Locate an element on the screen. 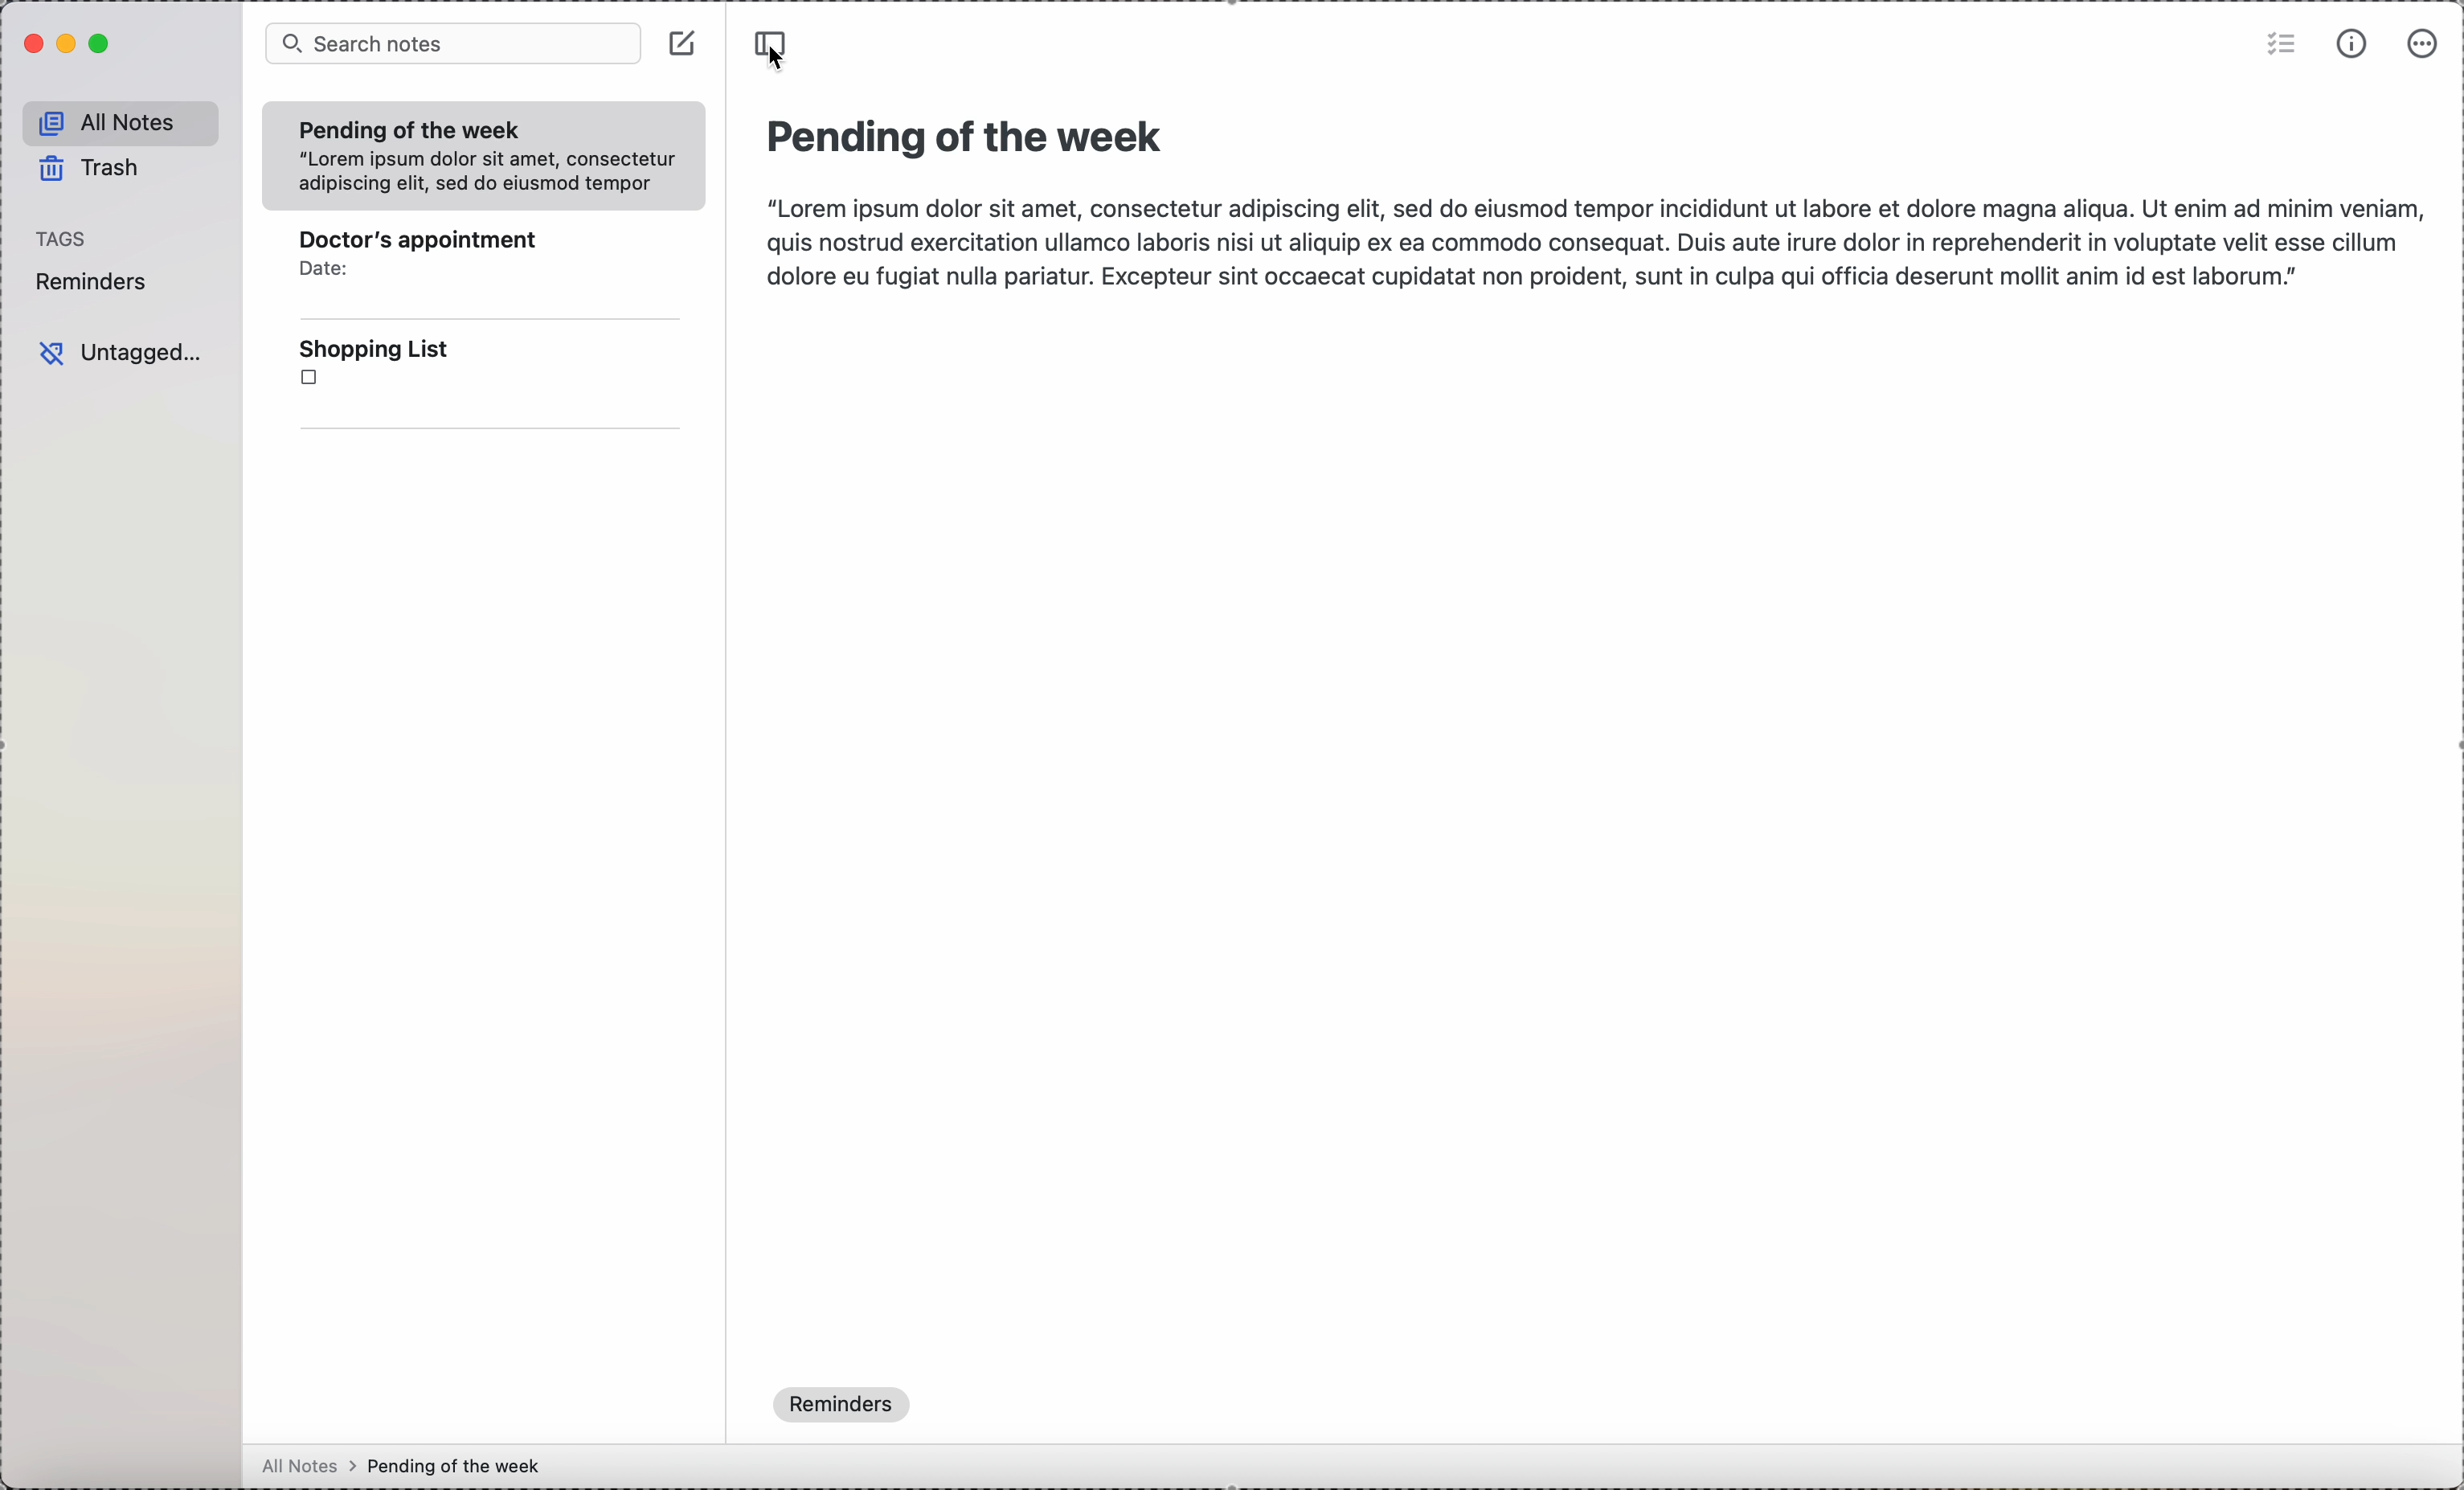 This screenshot has height=1490, width=2464. reminders is located at coordinates (842, 1406).